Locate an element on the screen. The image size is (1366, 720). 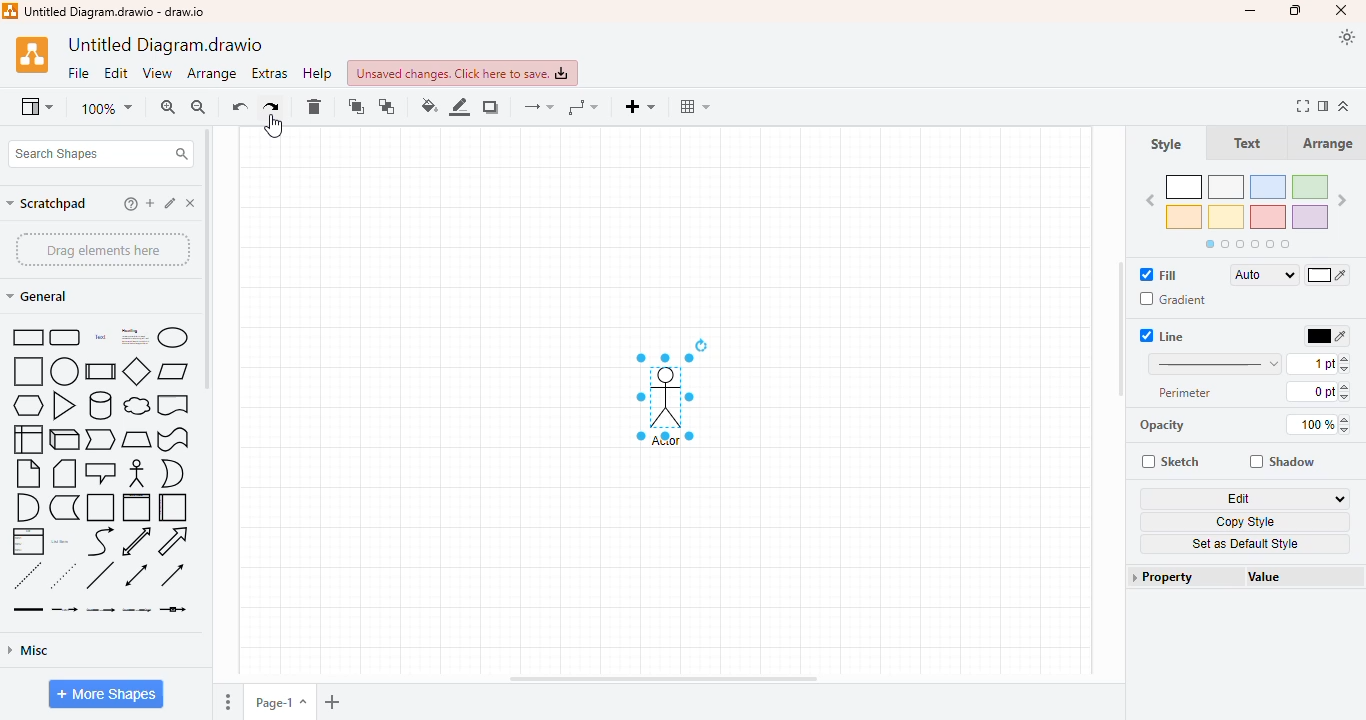
scratchpad is located at coordinates (47, 203).